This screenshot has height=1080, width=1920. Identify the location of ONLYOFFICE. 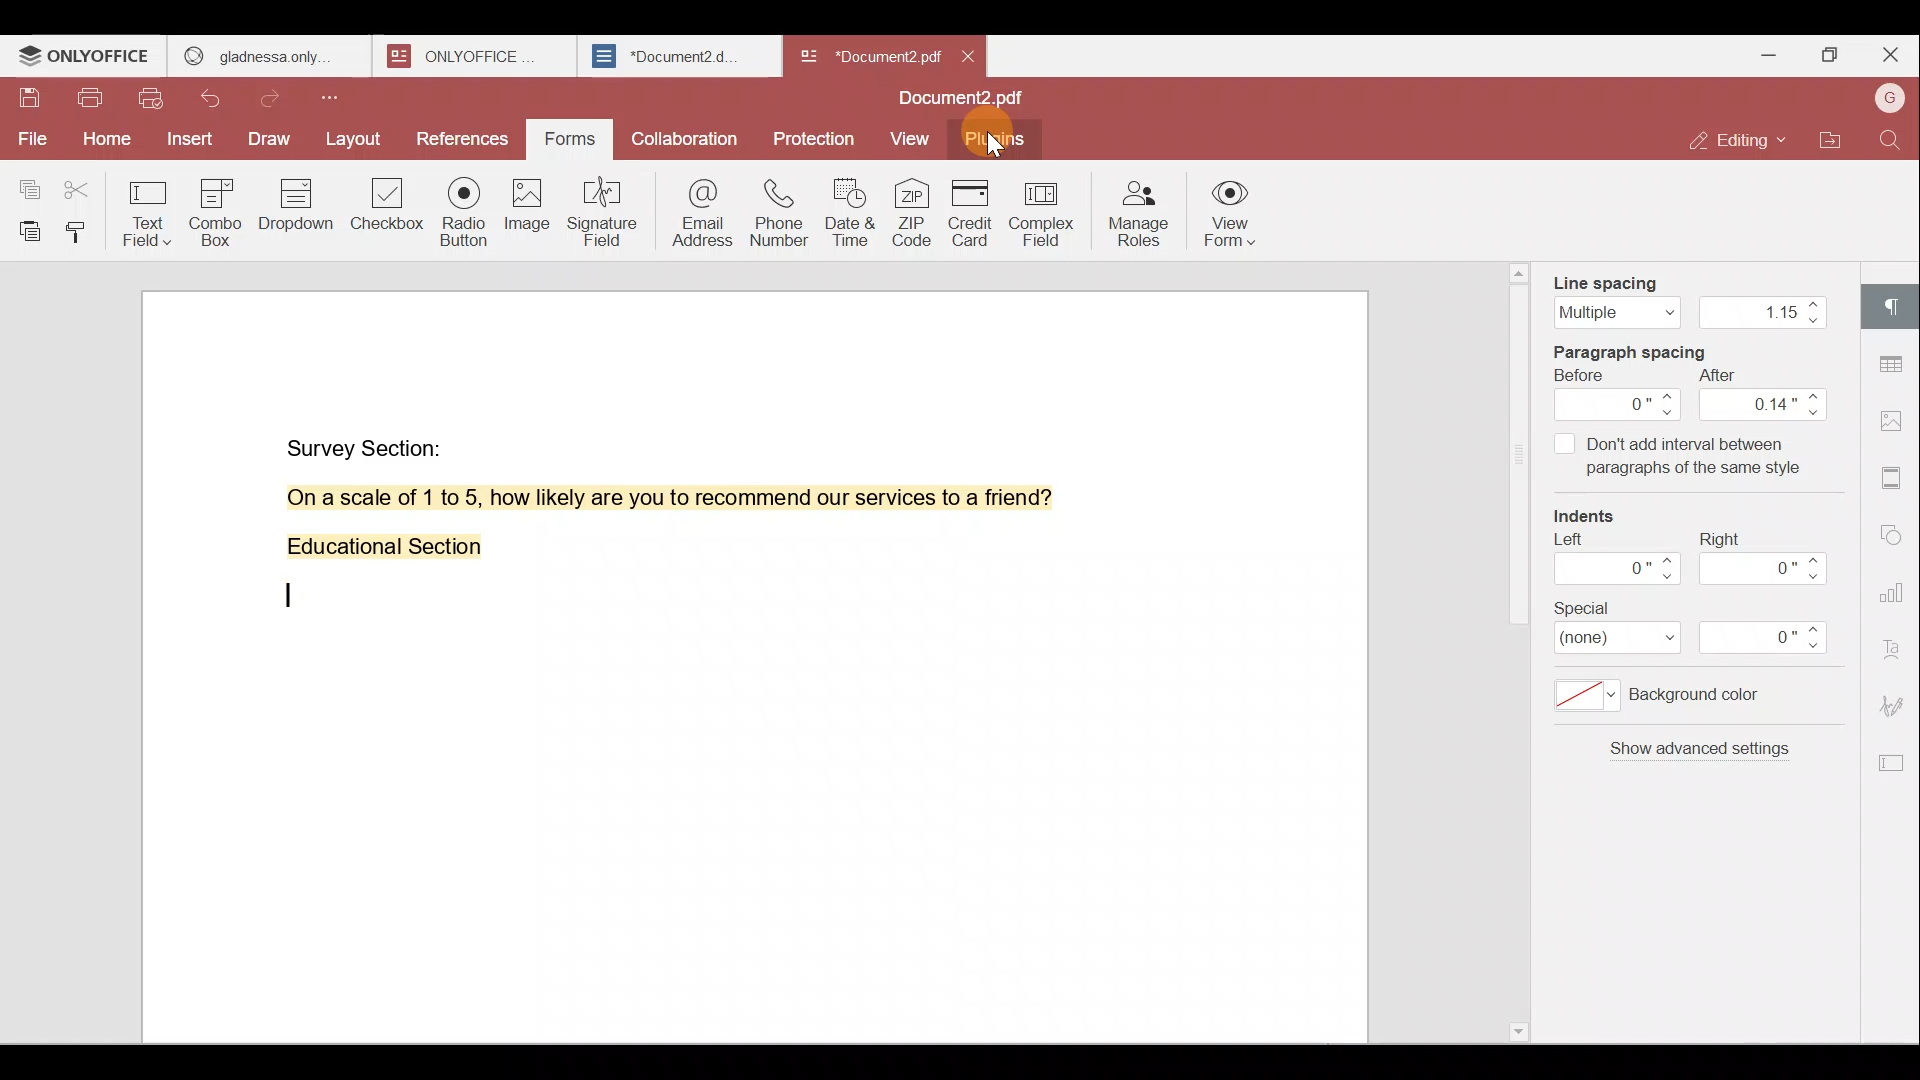
(478, 56).